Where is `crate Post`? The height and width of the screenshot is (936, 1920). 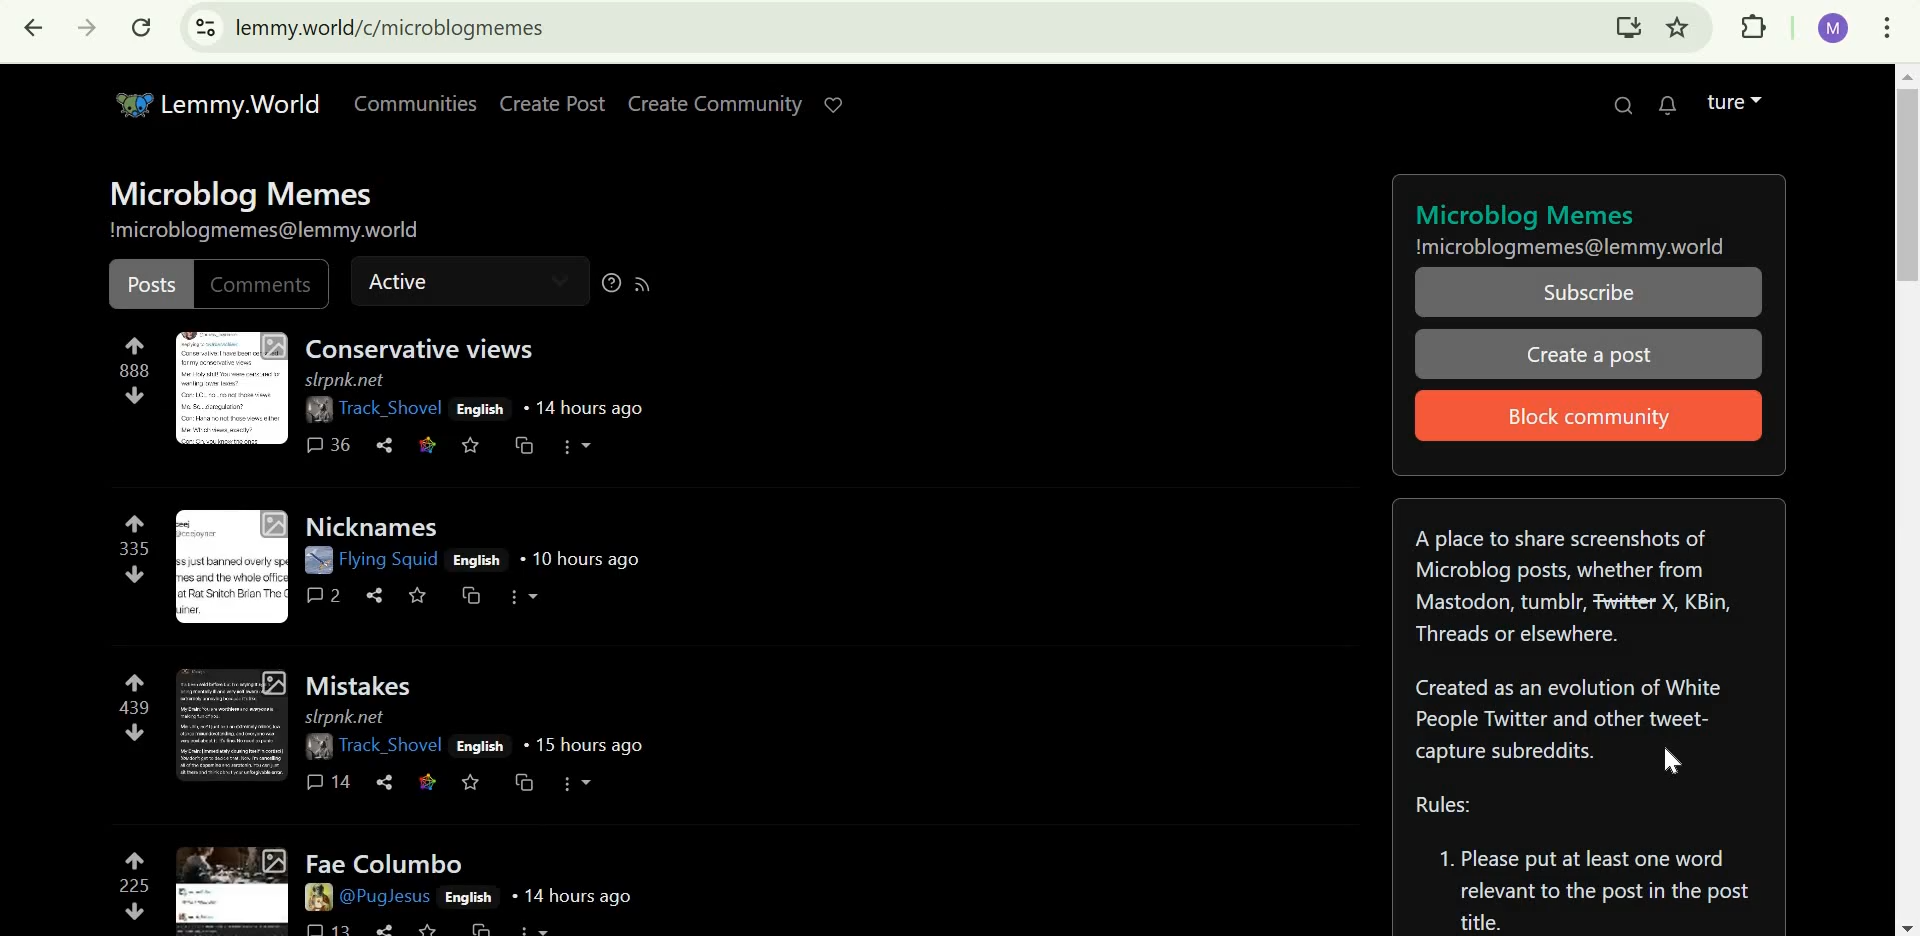
crate Post is located at coordinates (550, 98).